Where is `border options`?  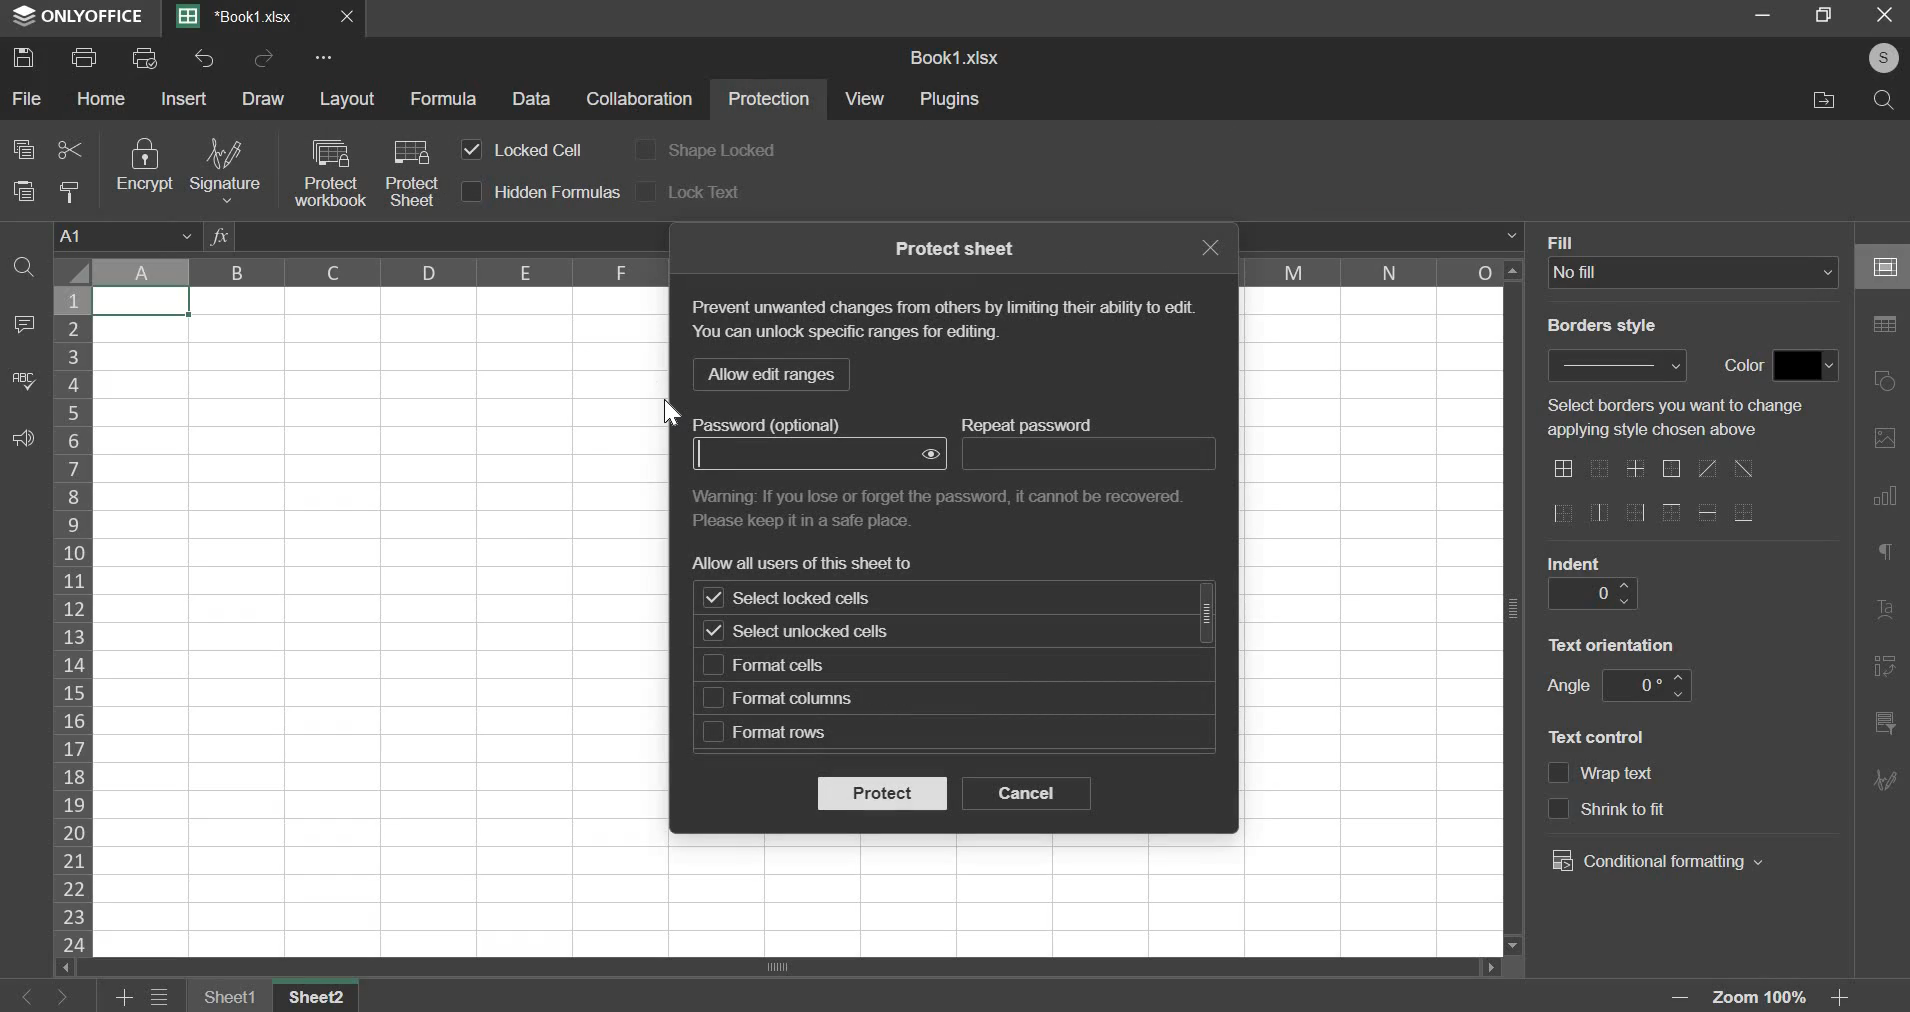 border options is located at coordinates (1637, 469).